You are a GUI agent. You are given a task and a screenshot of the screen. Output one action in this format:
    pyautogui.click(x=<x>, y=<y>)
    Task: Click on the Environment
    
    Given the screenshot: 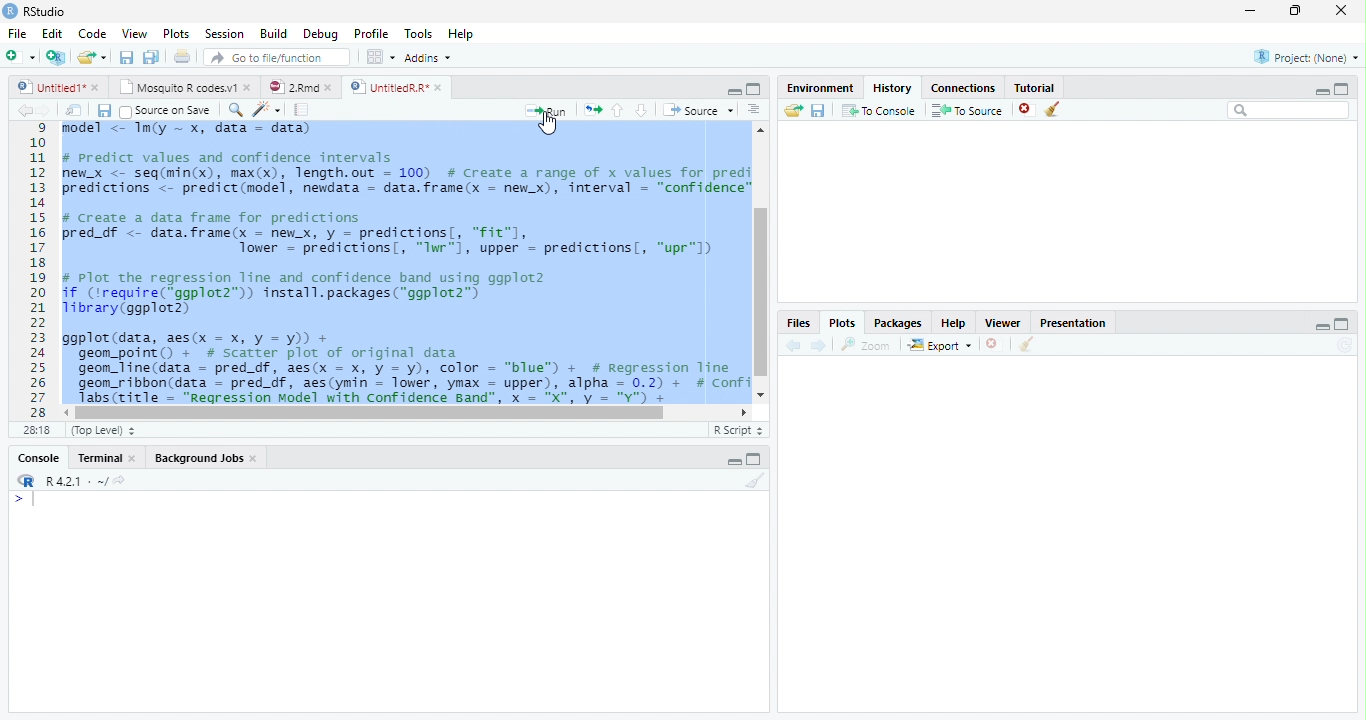 What is the action you would take?
    pyautogui.click(x=820, y=88)
    